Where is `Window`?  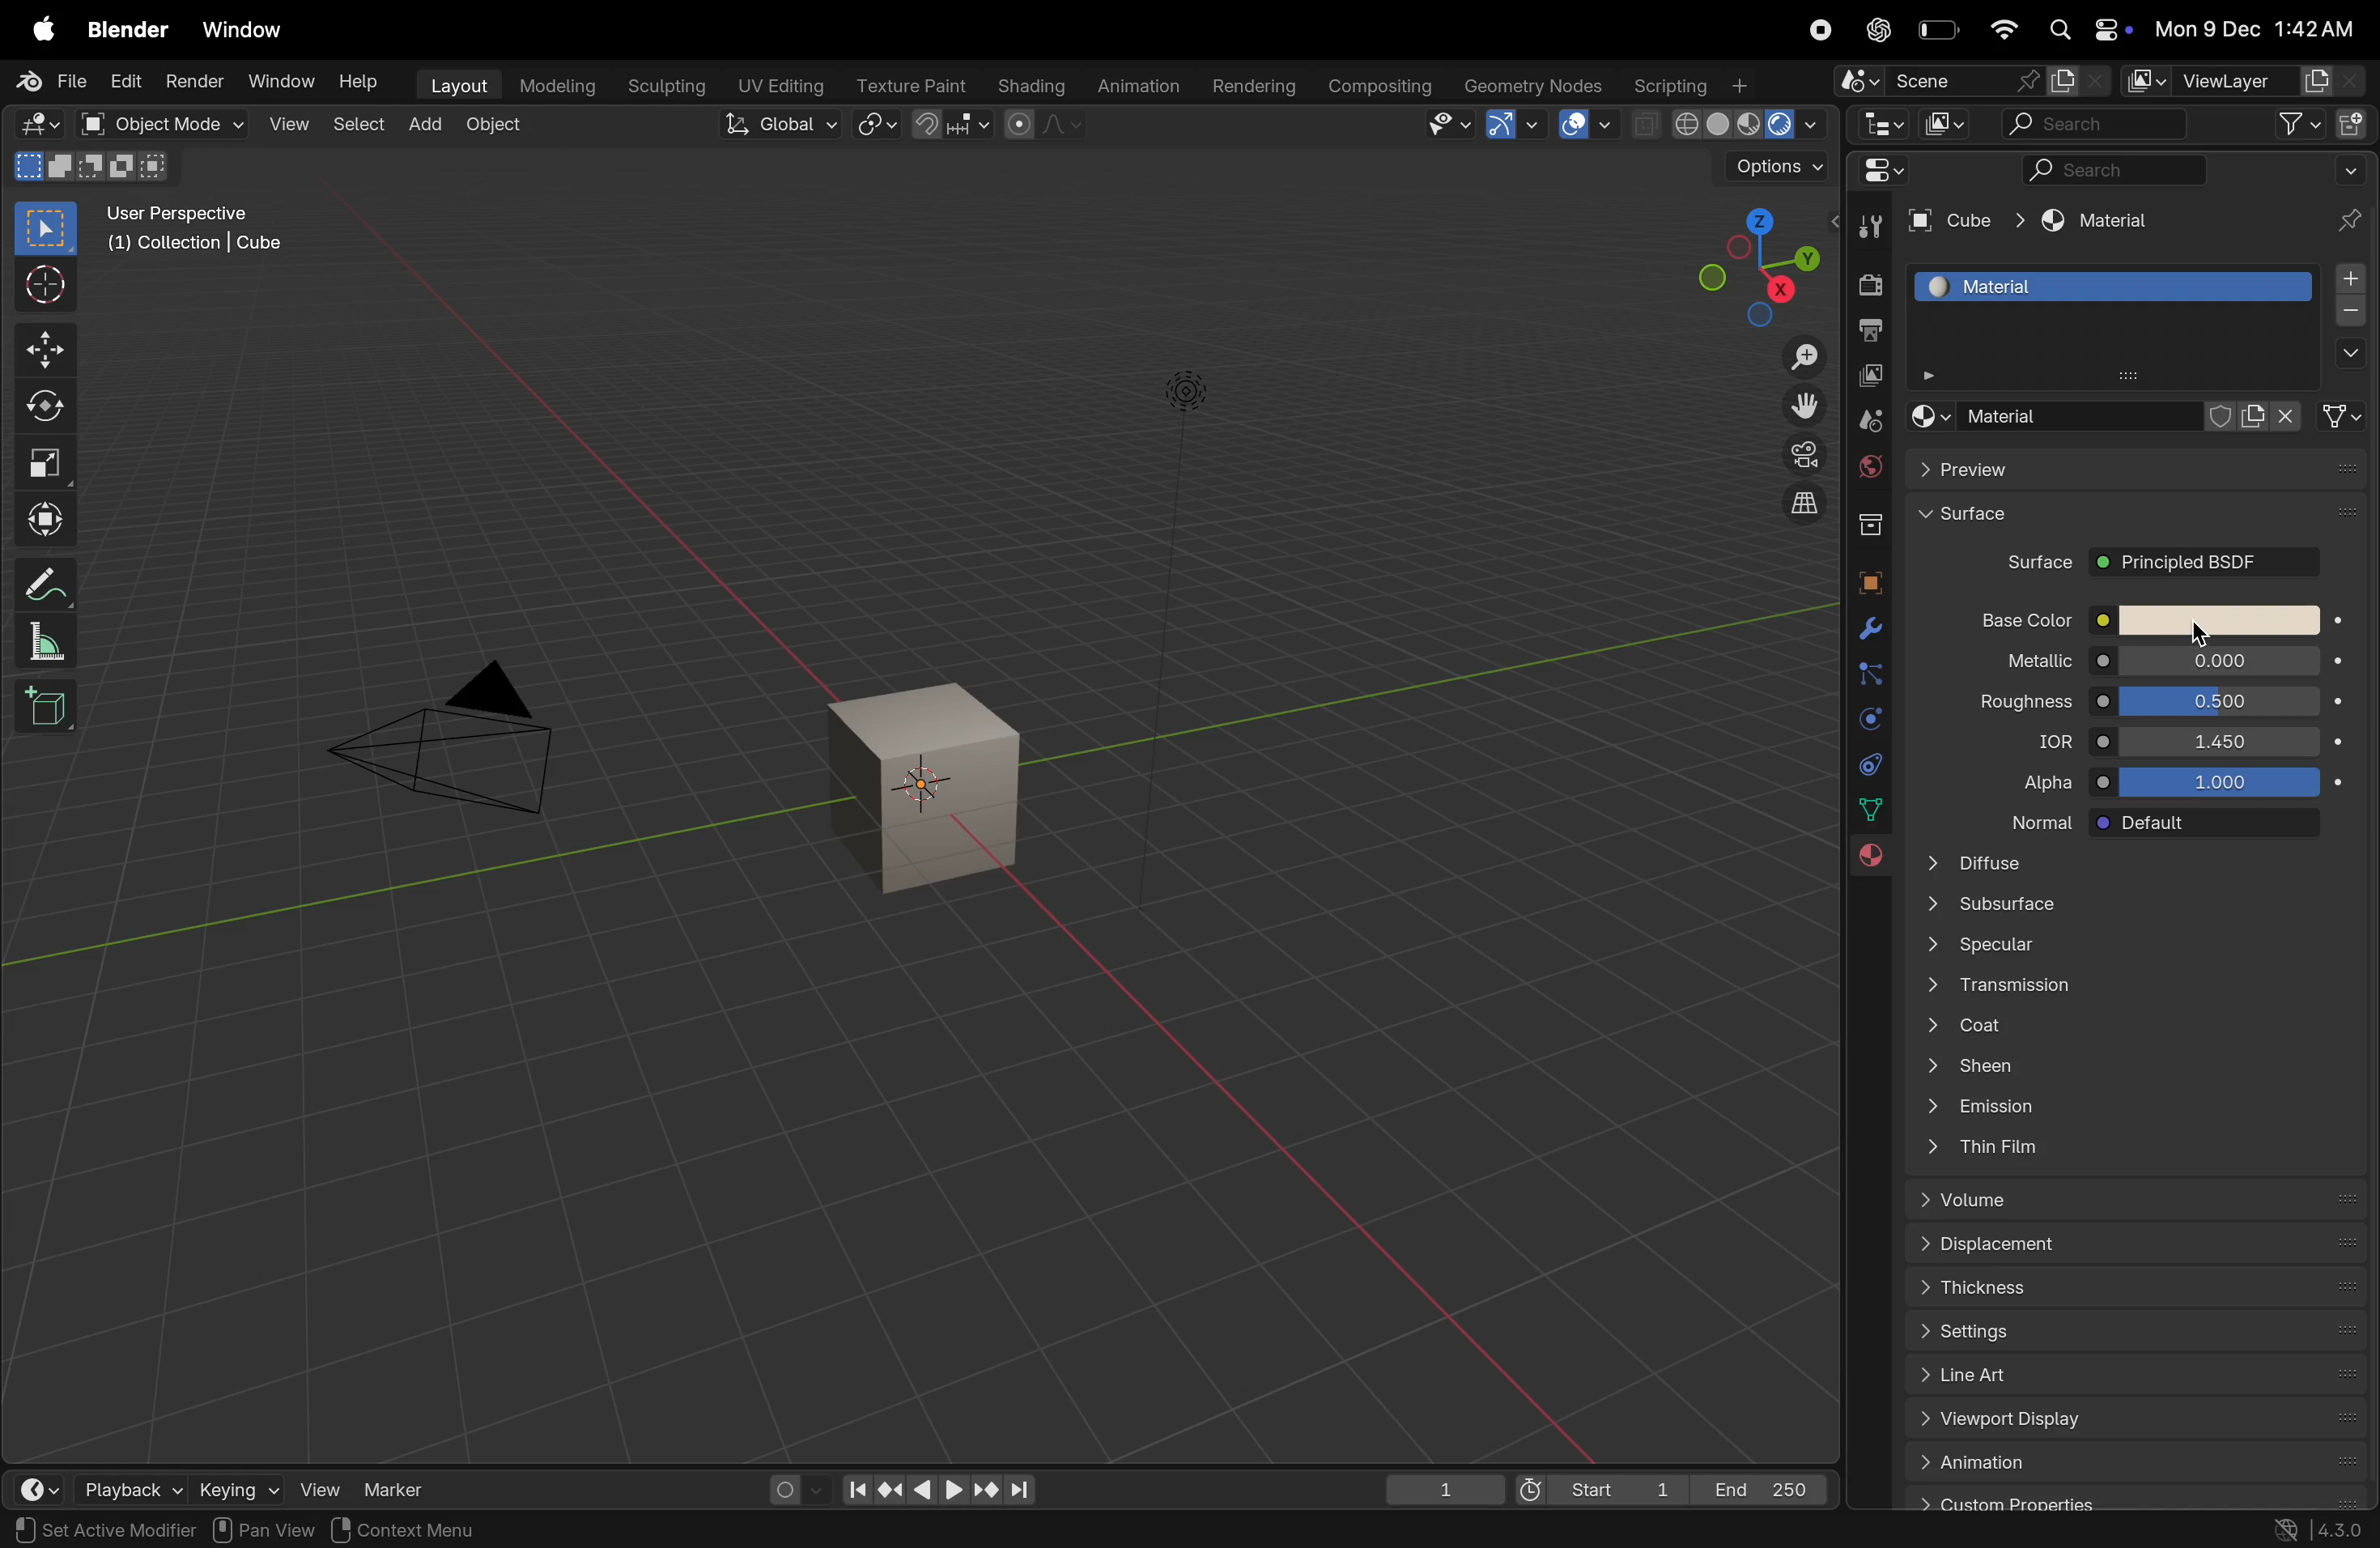 Window is located at coordinates (243, 32).